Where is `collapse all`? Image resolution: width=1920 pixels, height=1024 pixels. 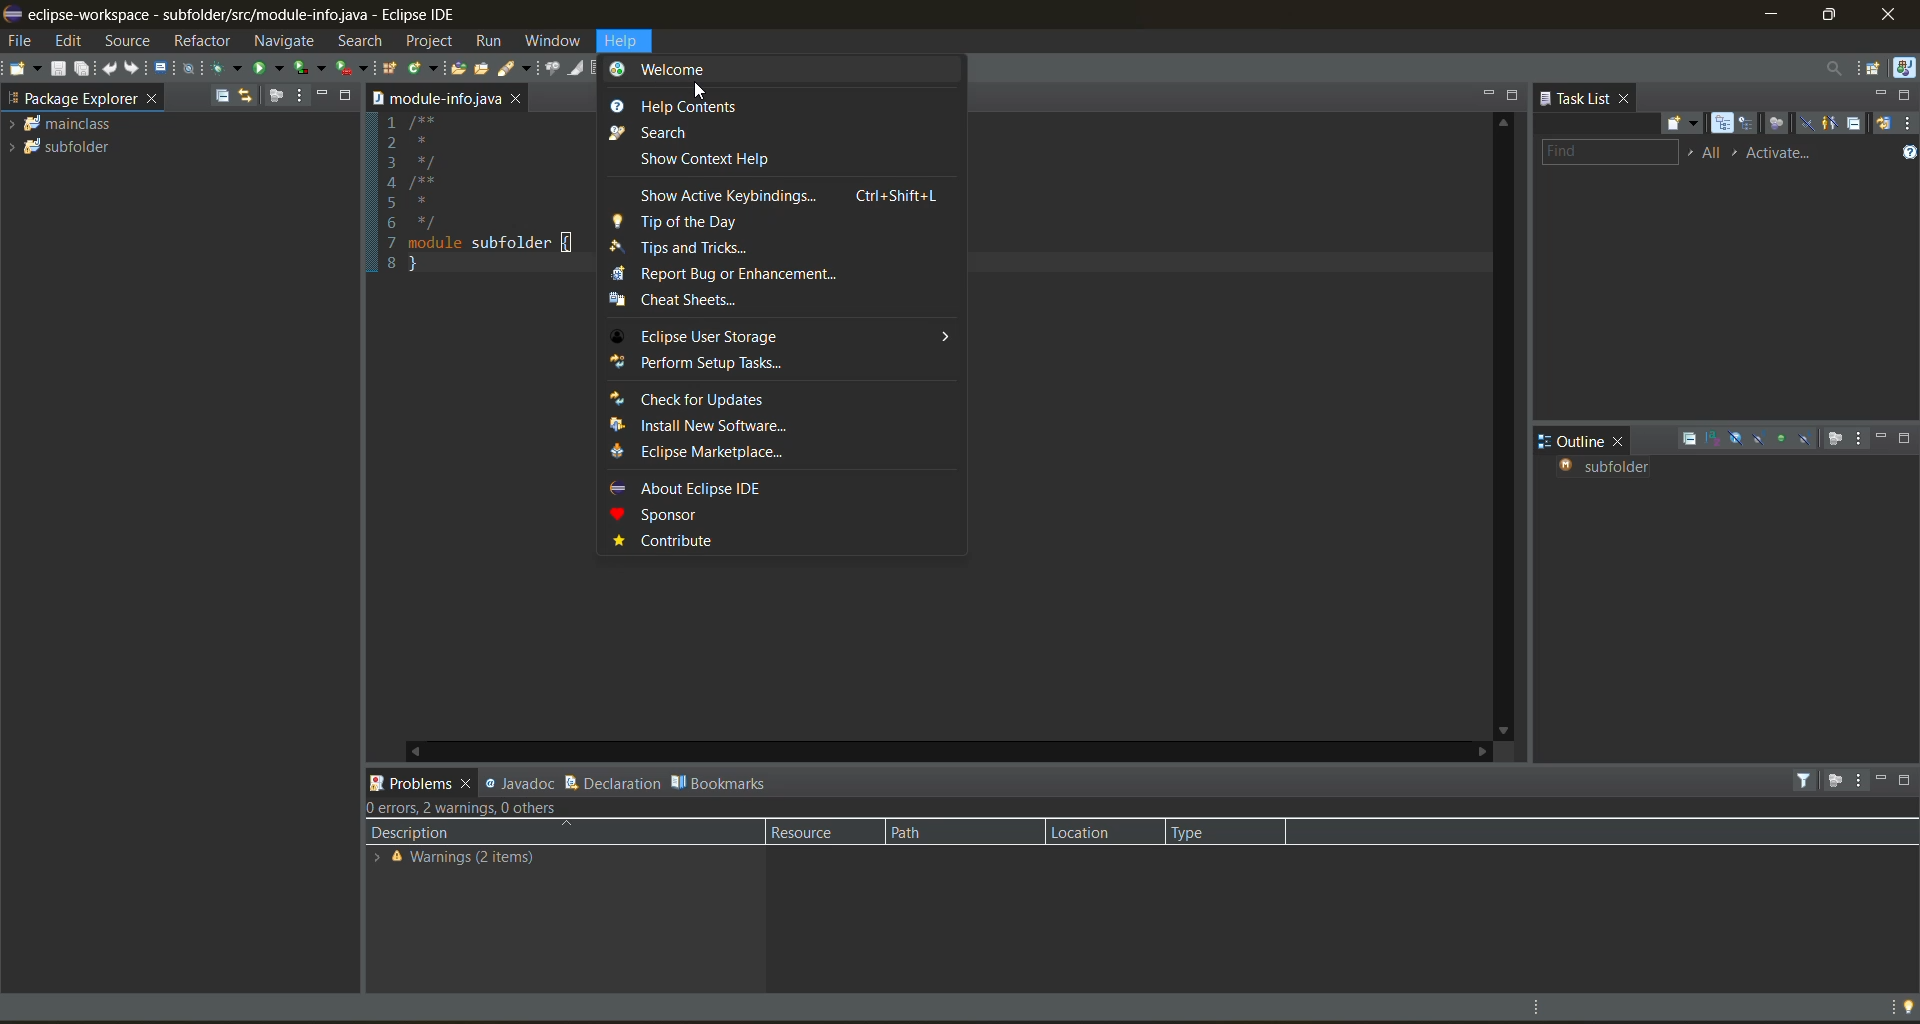 collapse all is located at coordinates (223, 98).